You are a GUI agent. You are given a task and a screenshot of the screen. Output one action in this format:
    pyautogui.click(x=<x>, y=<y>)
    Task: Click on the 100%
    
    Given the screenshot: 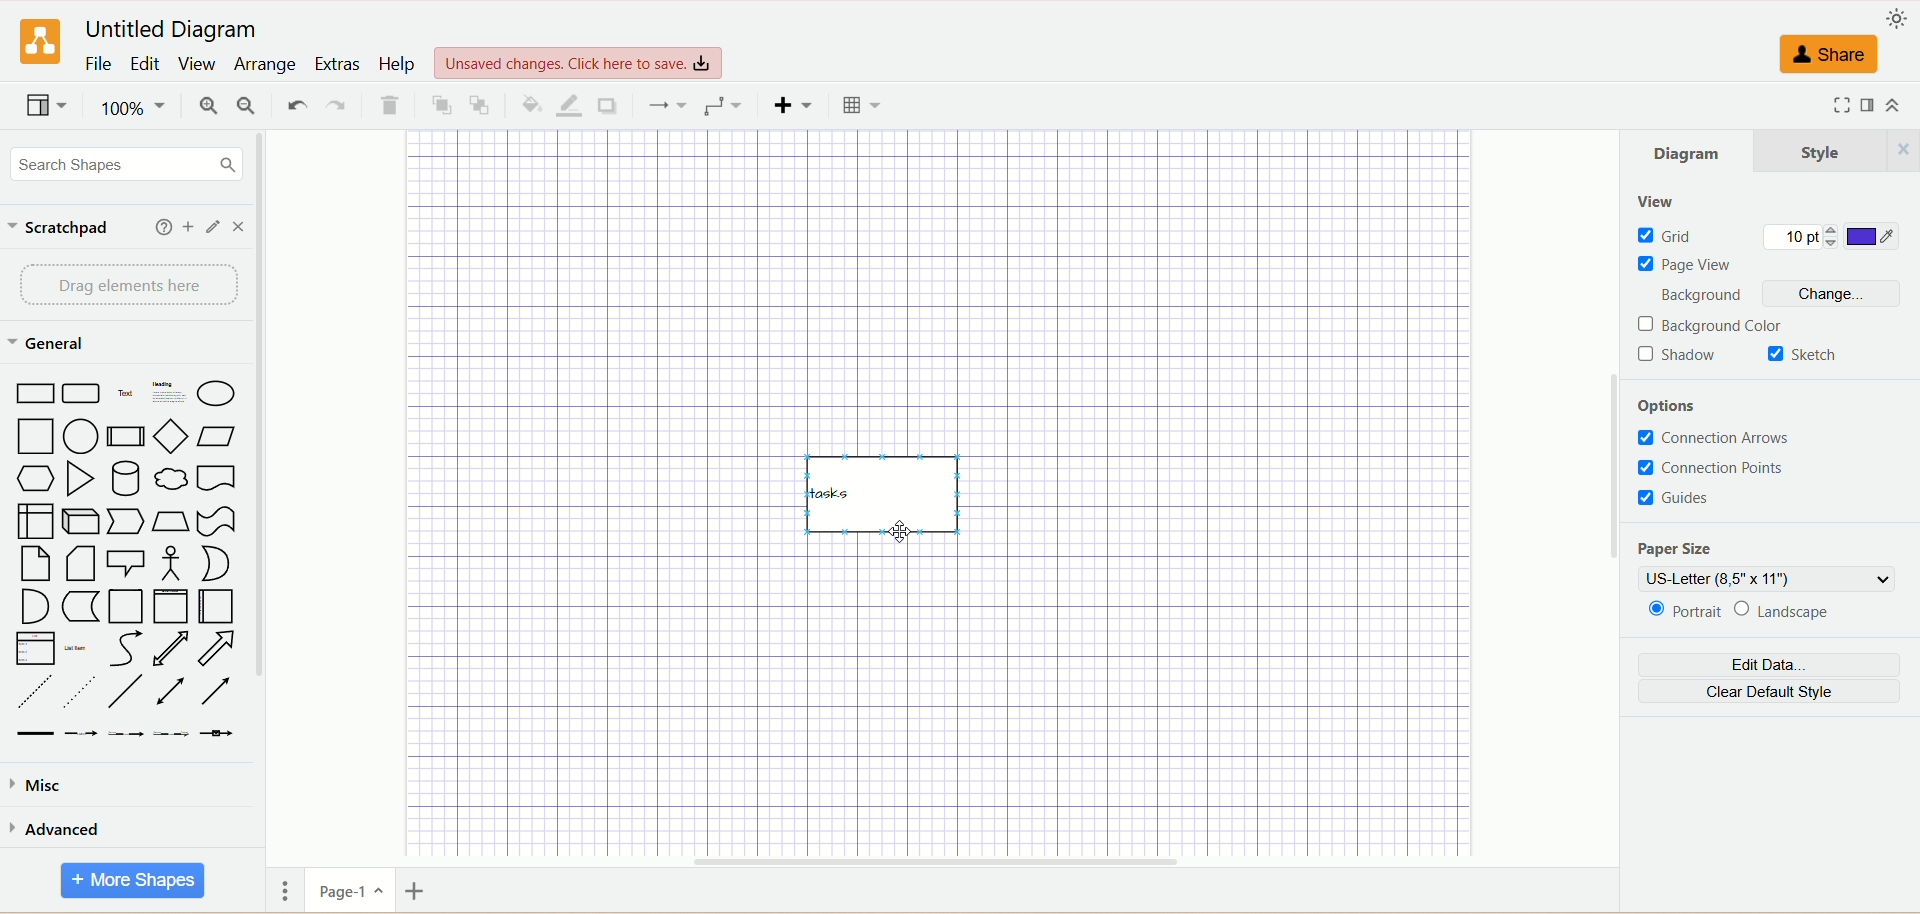 What is the action you would take?
    pyautogui.click(x=133, y=108)
    